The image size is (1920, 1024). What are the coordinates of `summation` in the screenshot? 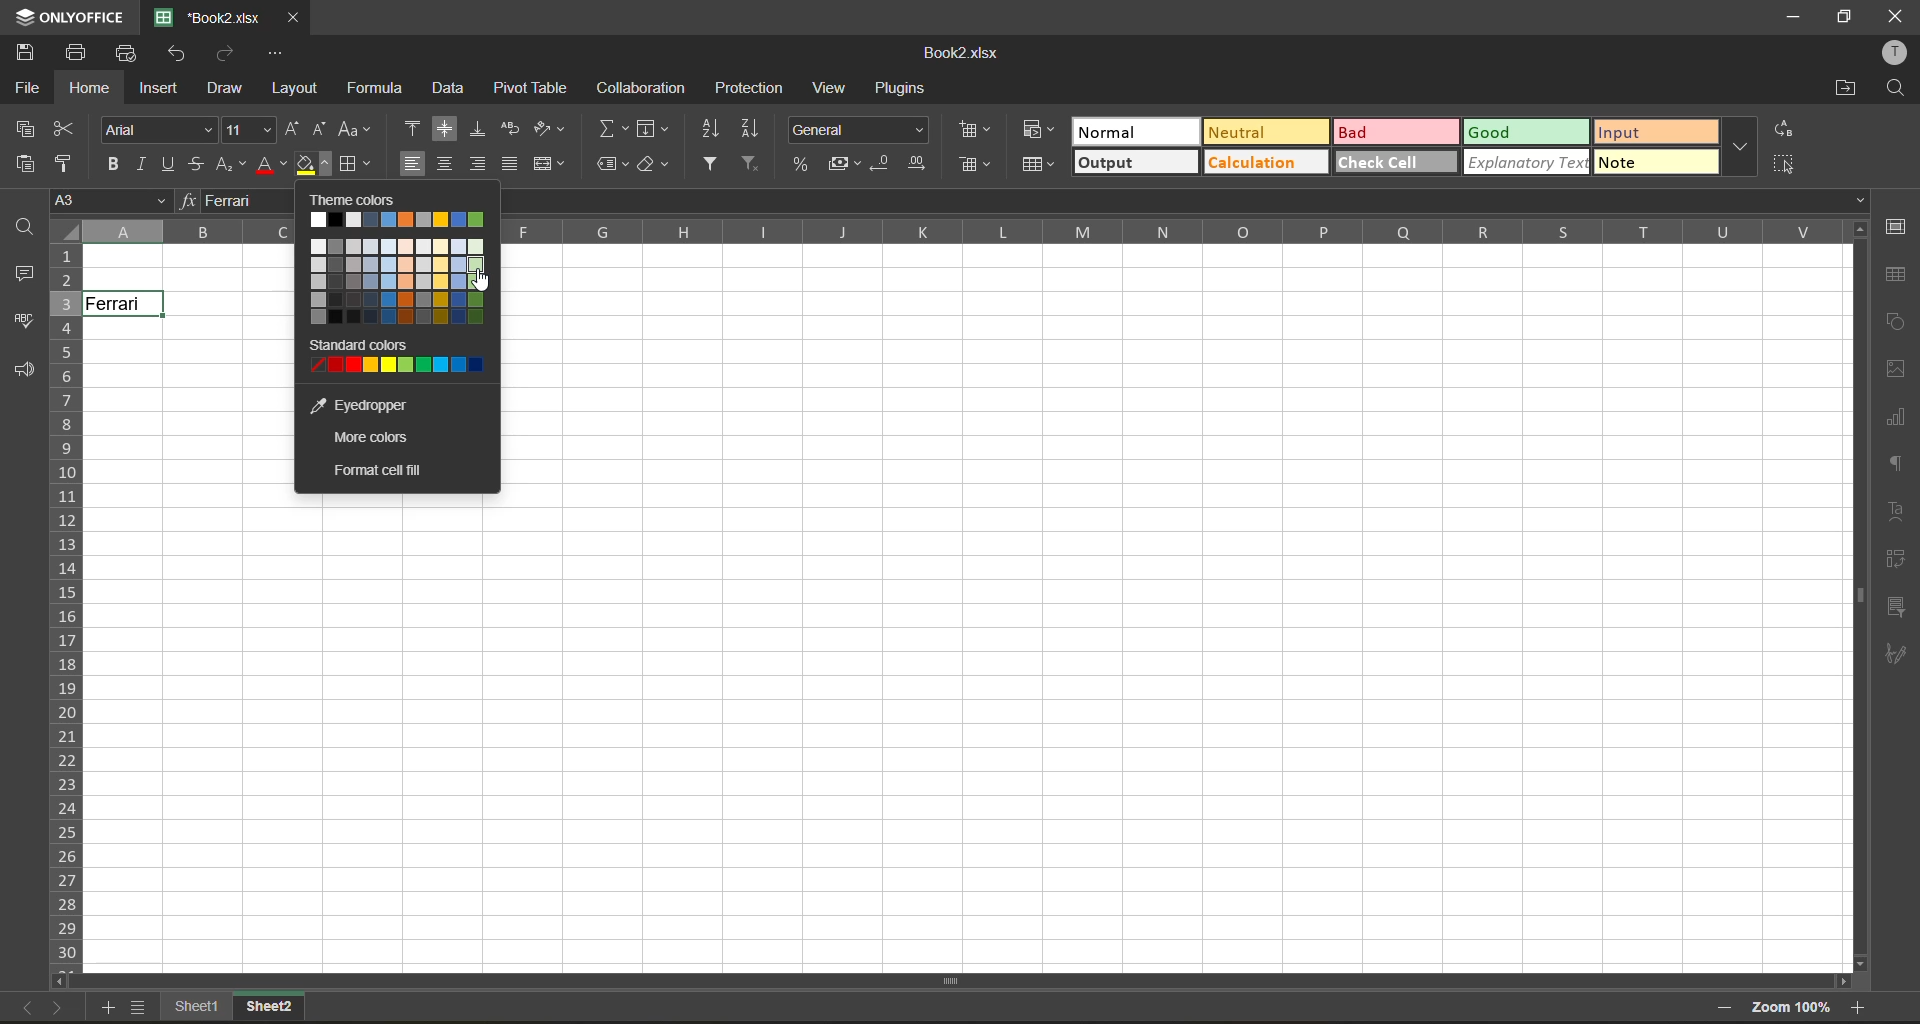 It's located at (612, 129).